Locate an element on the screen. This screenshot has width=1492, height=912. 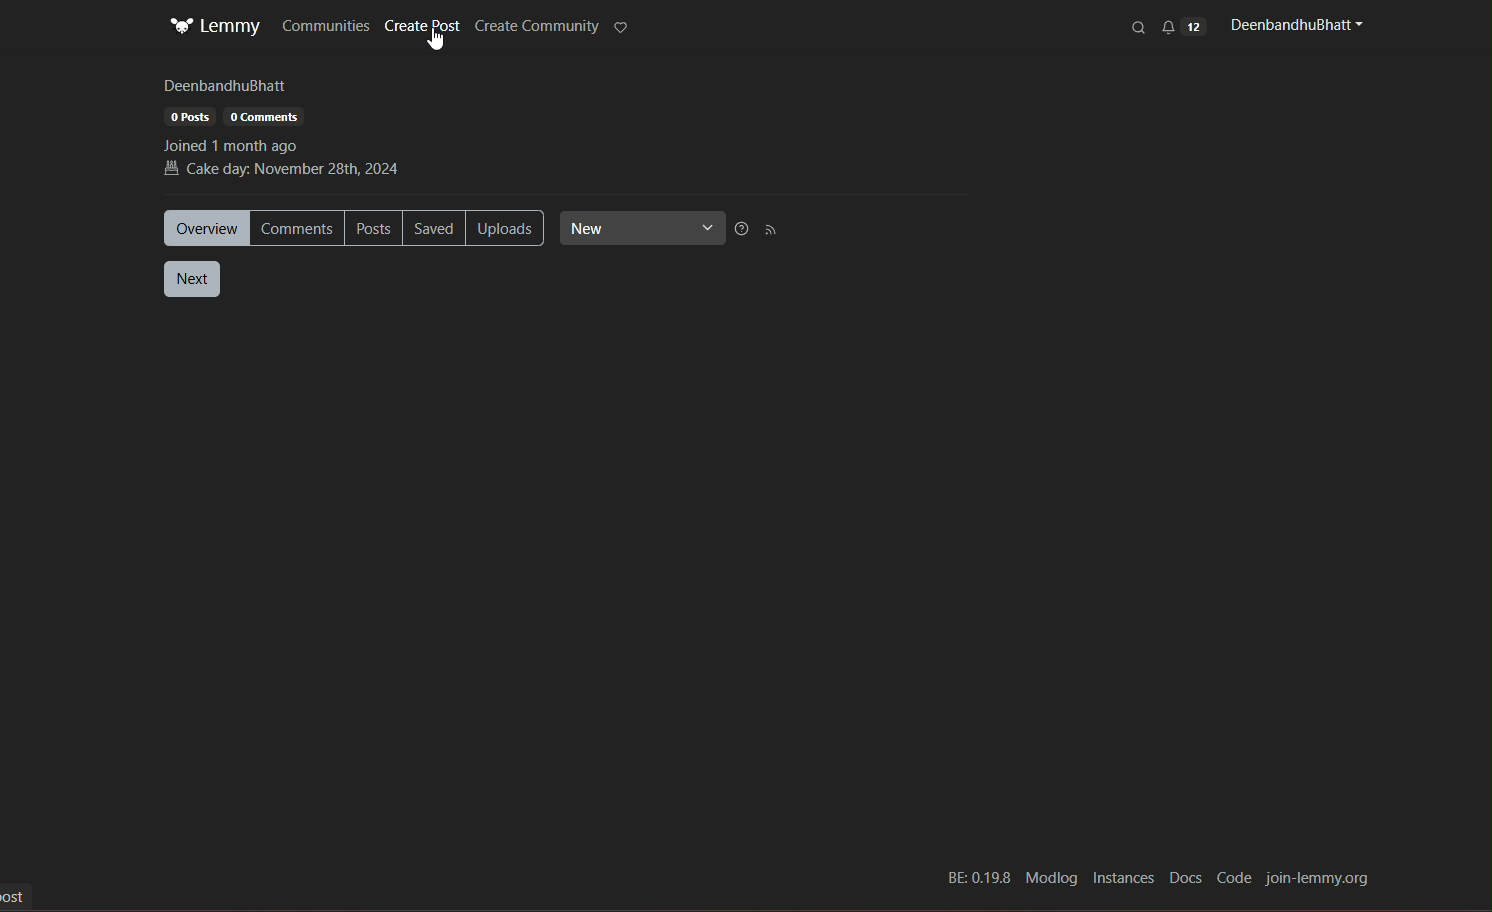
Posts is located at coordinates (377, 228).